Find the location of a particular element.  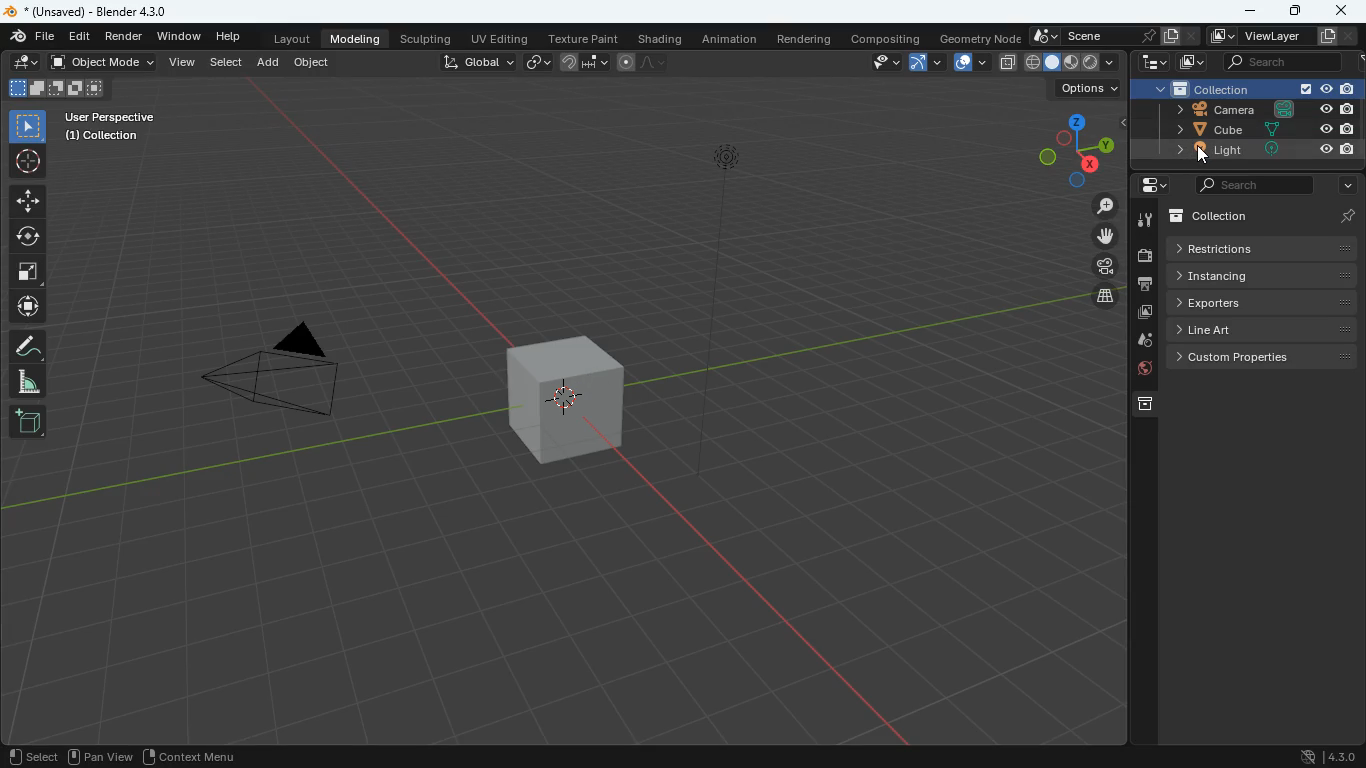

drop is located at coordinates (1145, 340).